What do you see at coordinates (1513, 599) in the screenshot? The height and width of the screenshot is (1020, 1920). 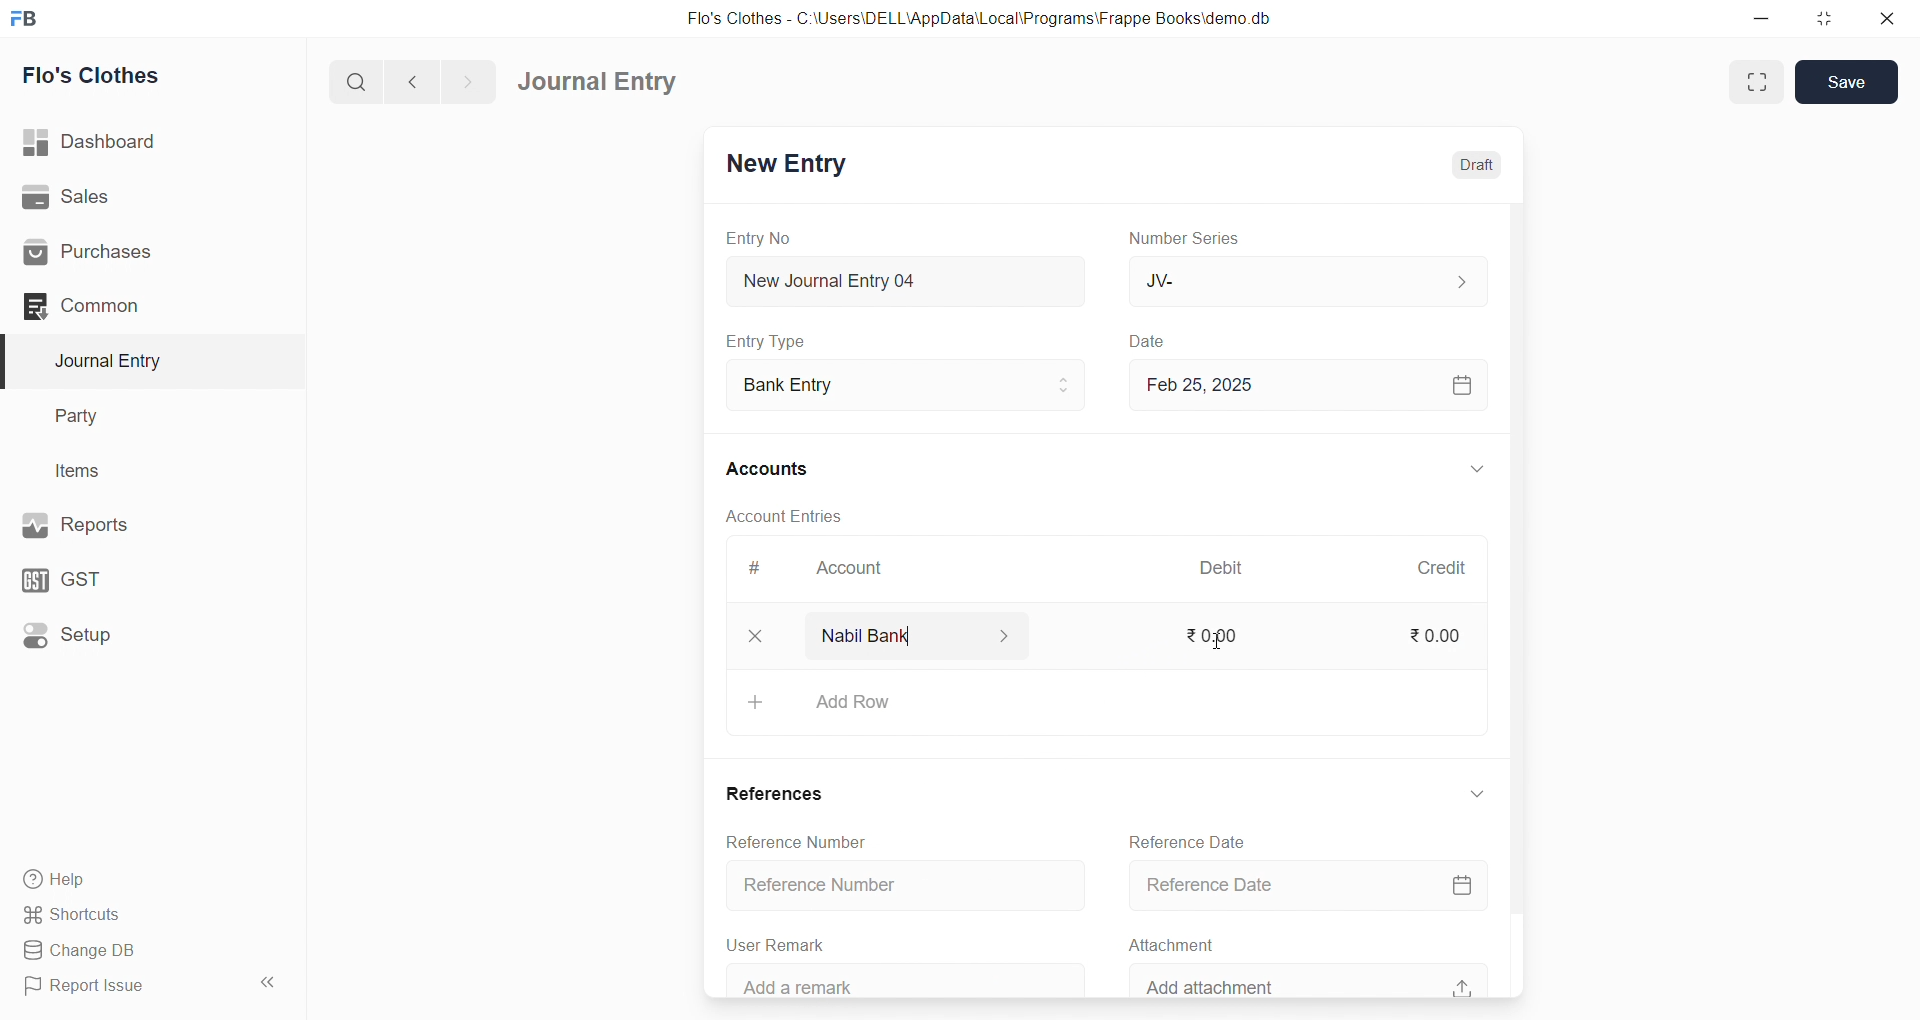 I see `Scroll bar` at bounding box center [1513, 599].